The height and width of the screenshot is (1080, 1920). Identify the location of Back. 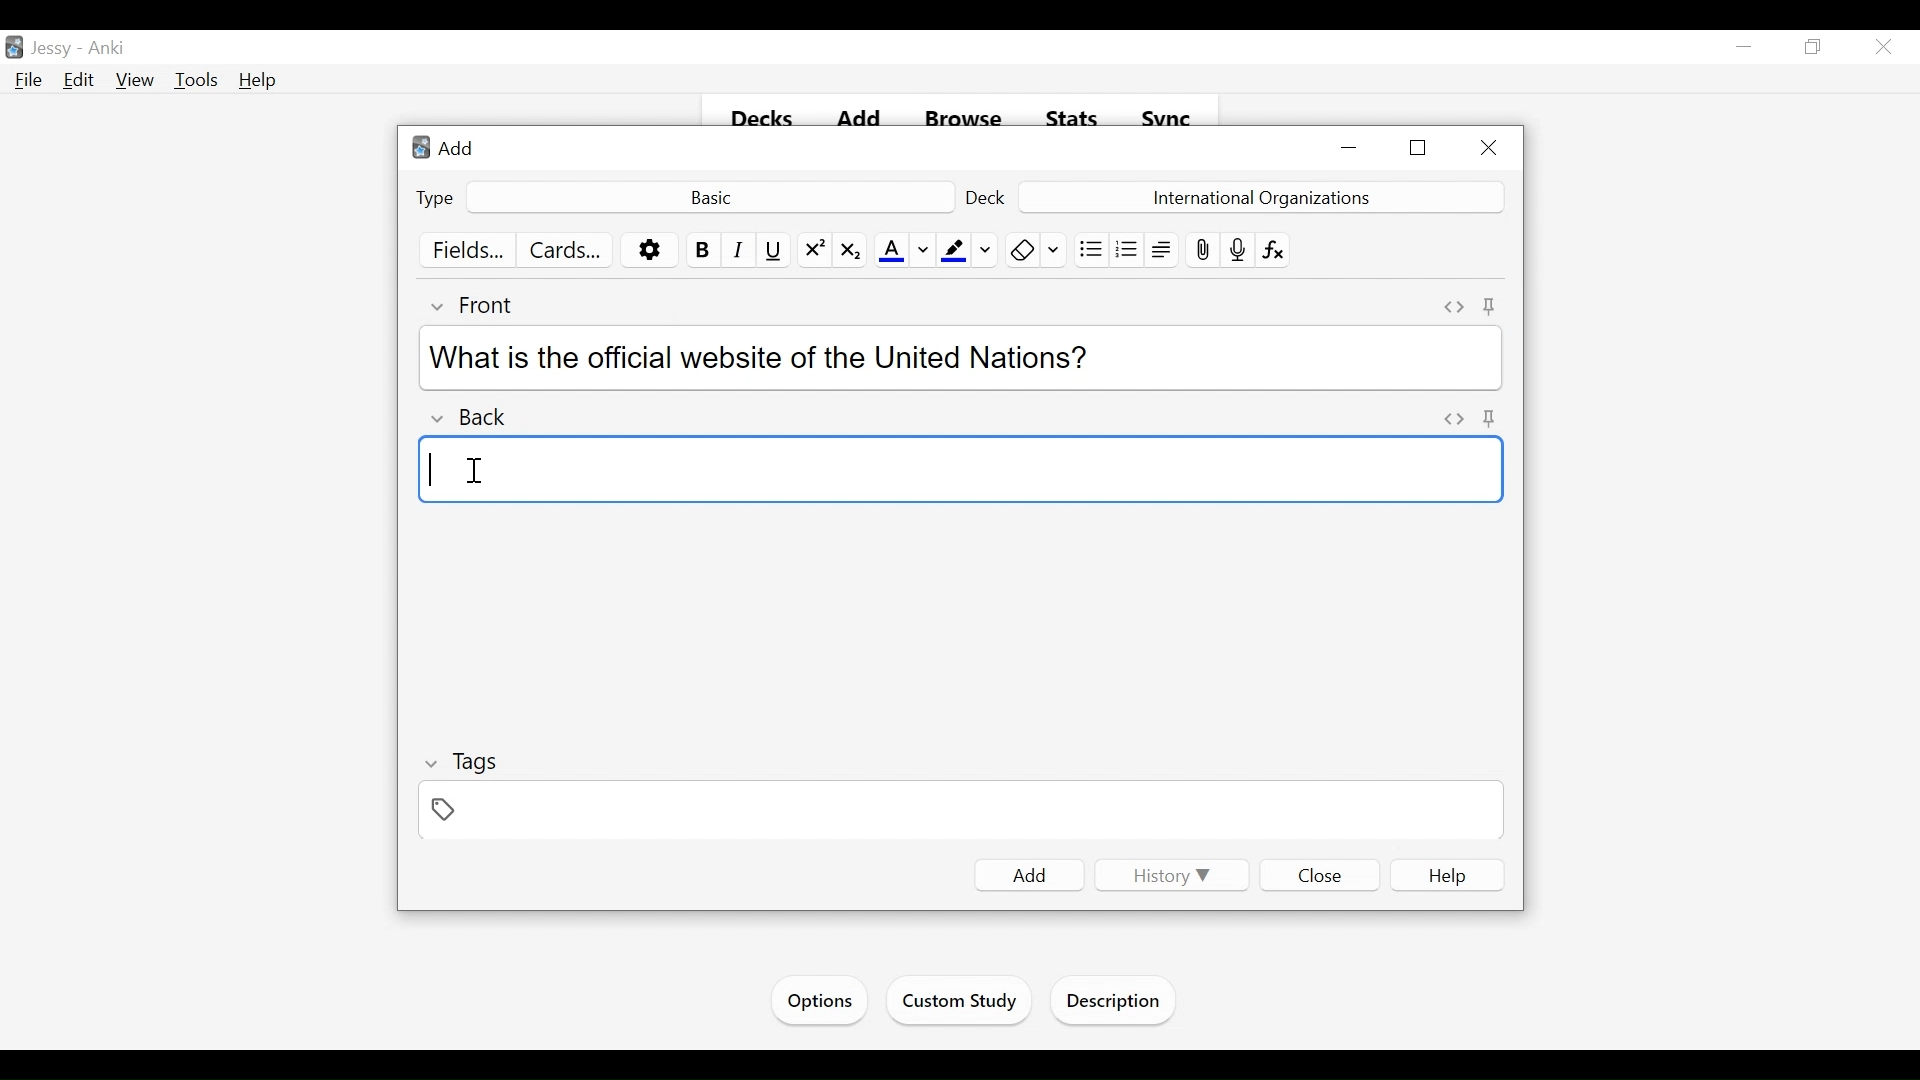
(470, 418).